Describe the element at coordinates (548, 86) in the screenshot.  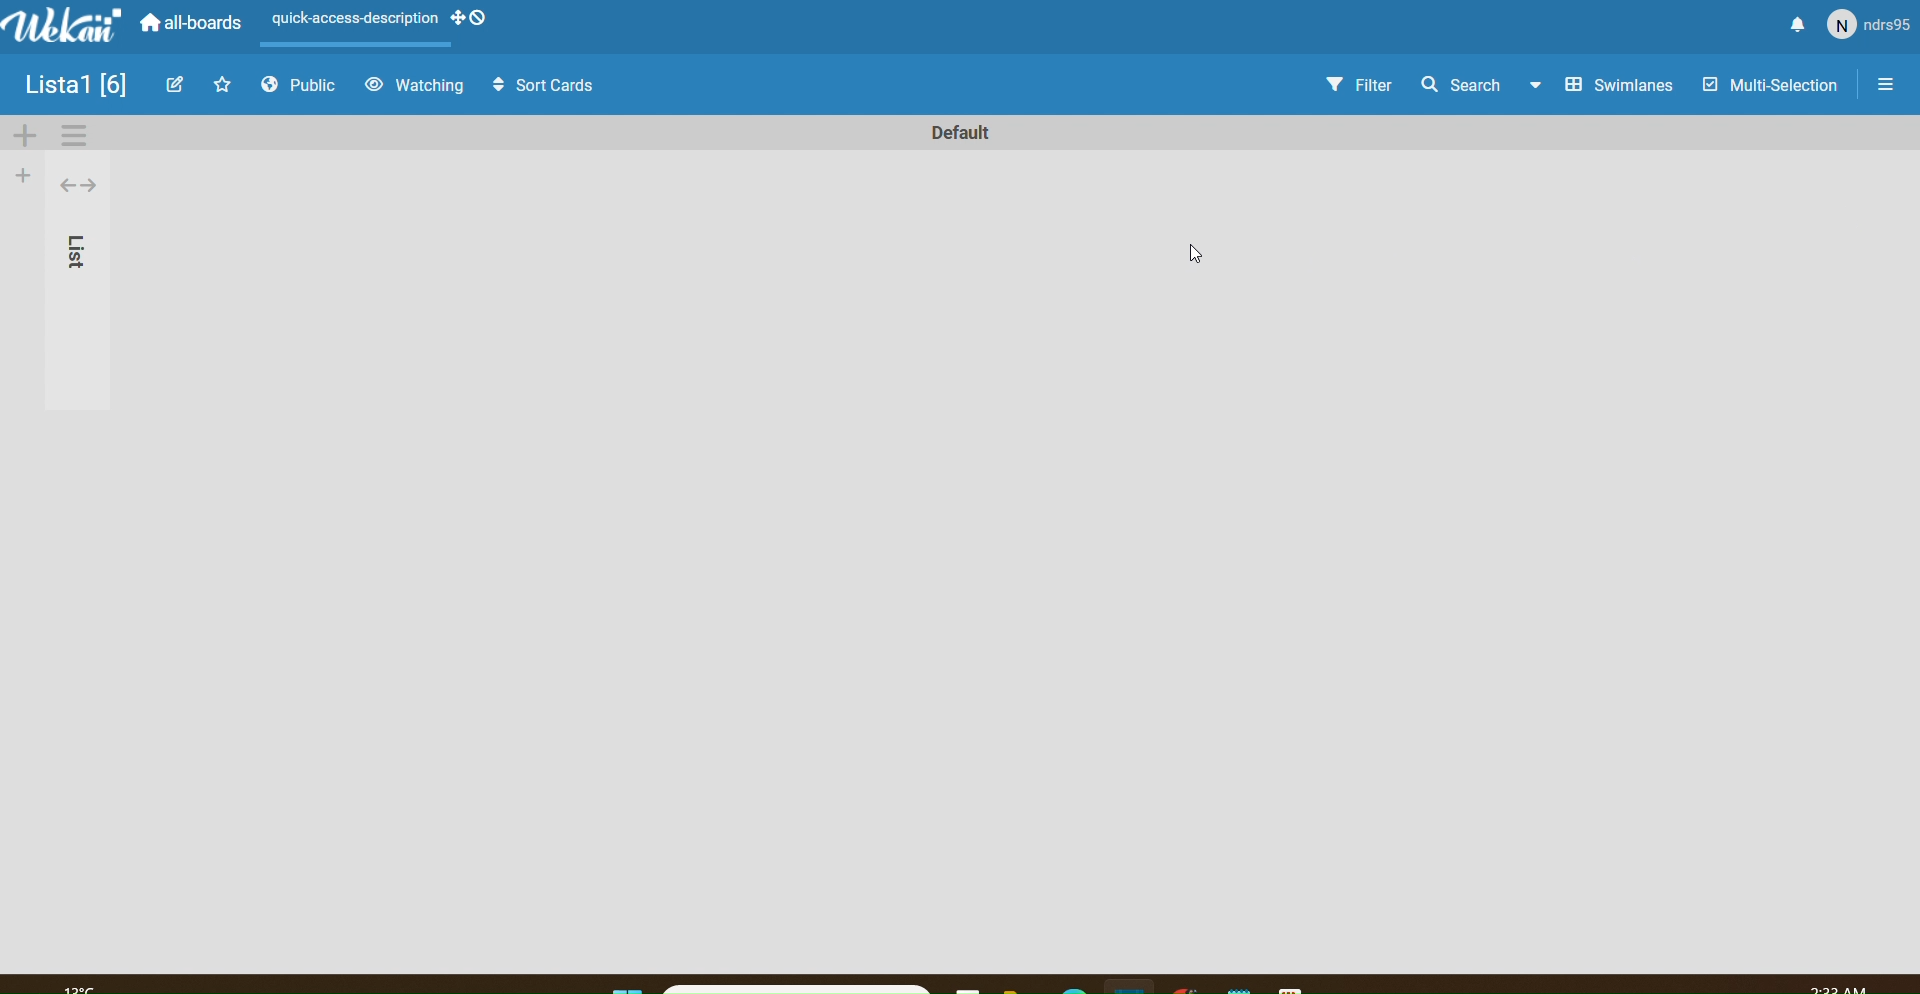
I see `Sort Cards` at that location.